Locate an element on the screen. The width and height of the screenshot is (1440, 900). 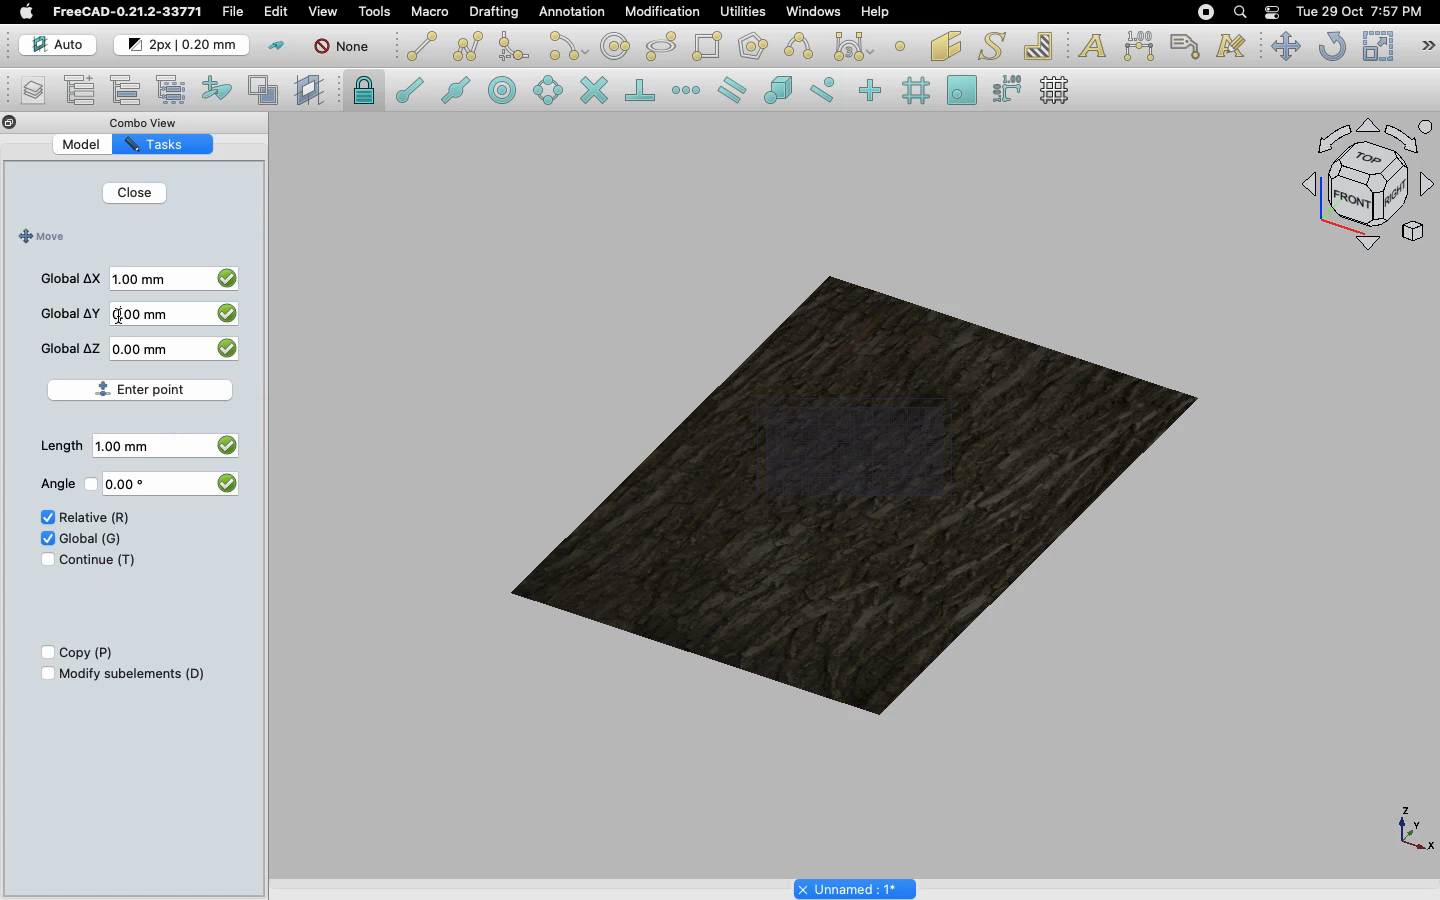
Facebinder is located at coordinates (946, 48).